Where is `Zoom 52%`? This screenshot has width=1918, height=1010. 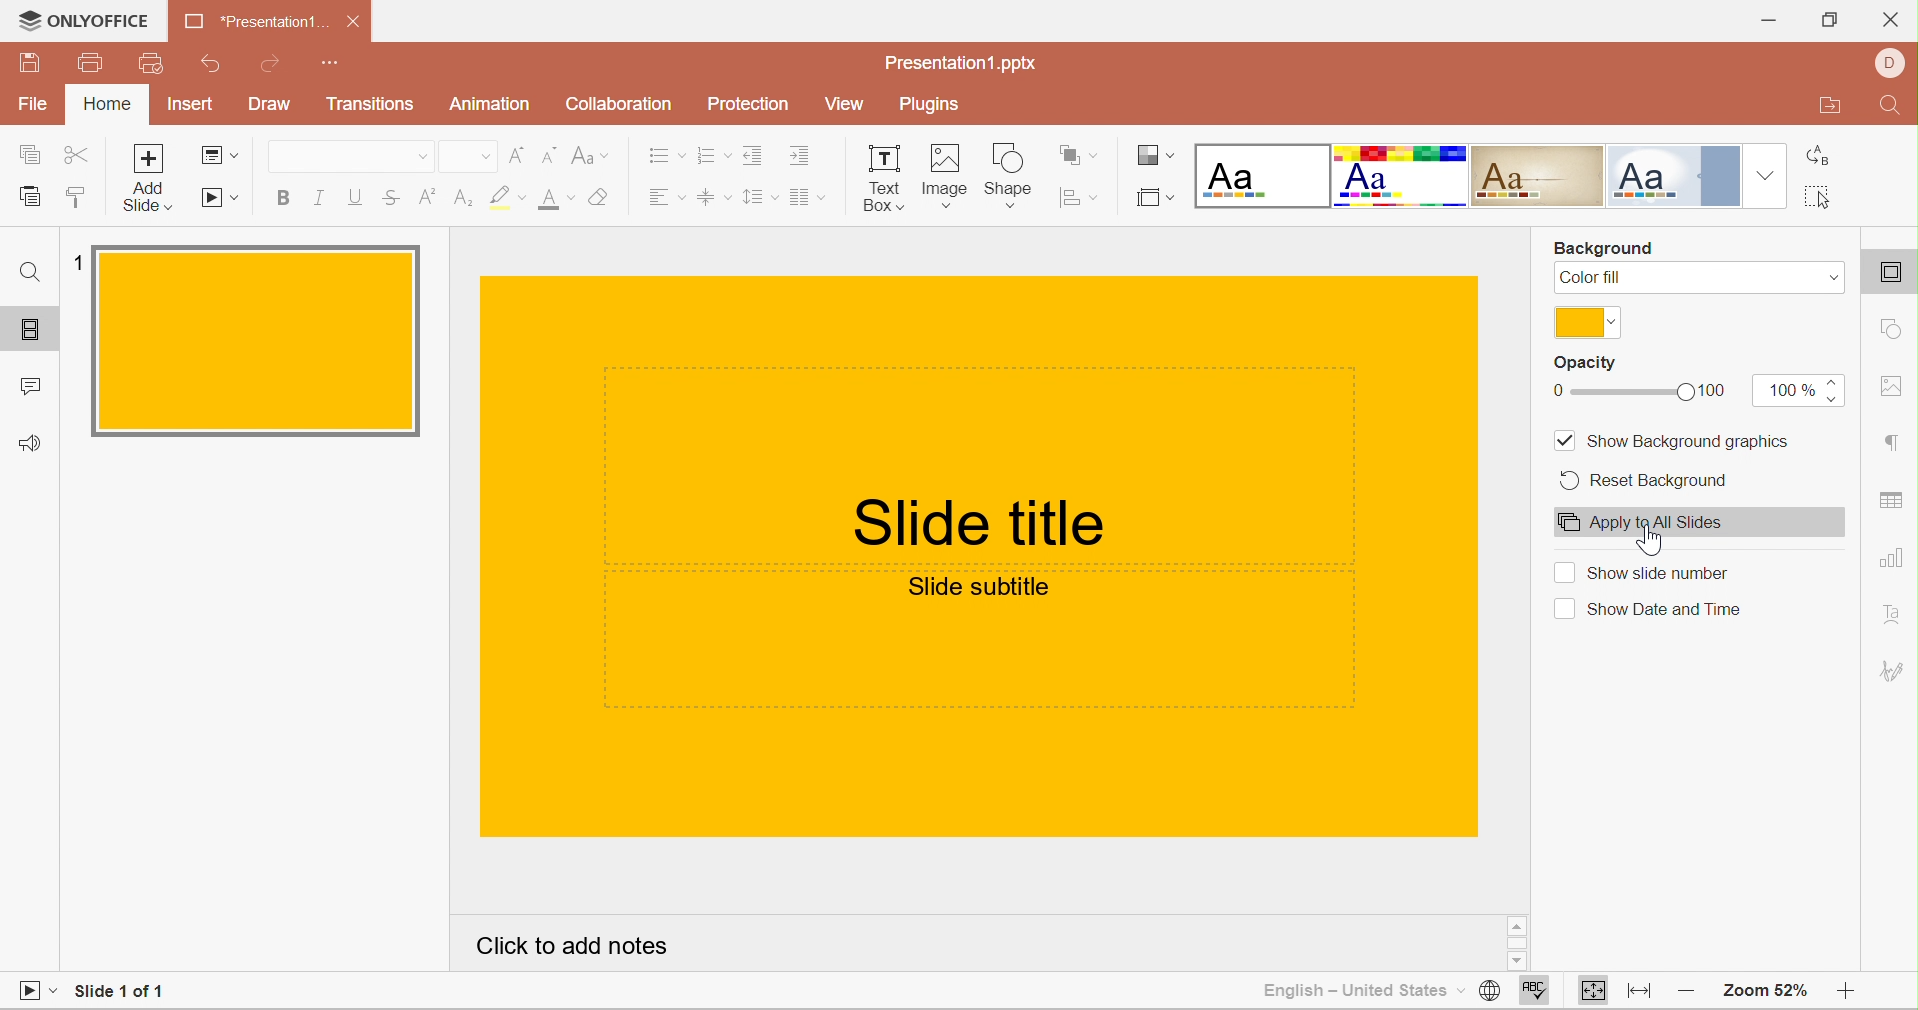 Zoom 52% is located at coordinates (1760, 991).